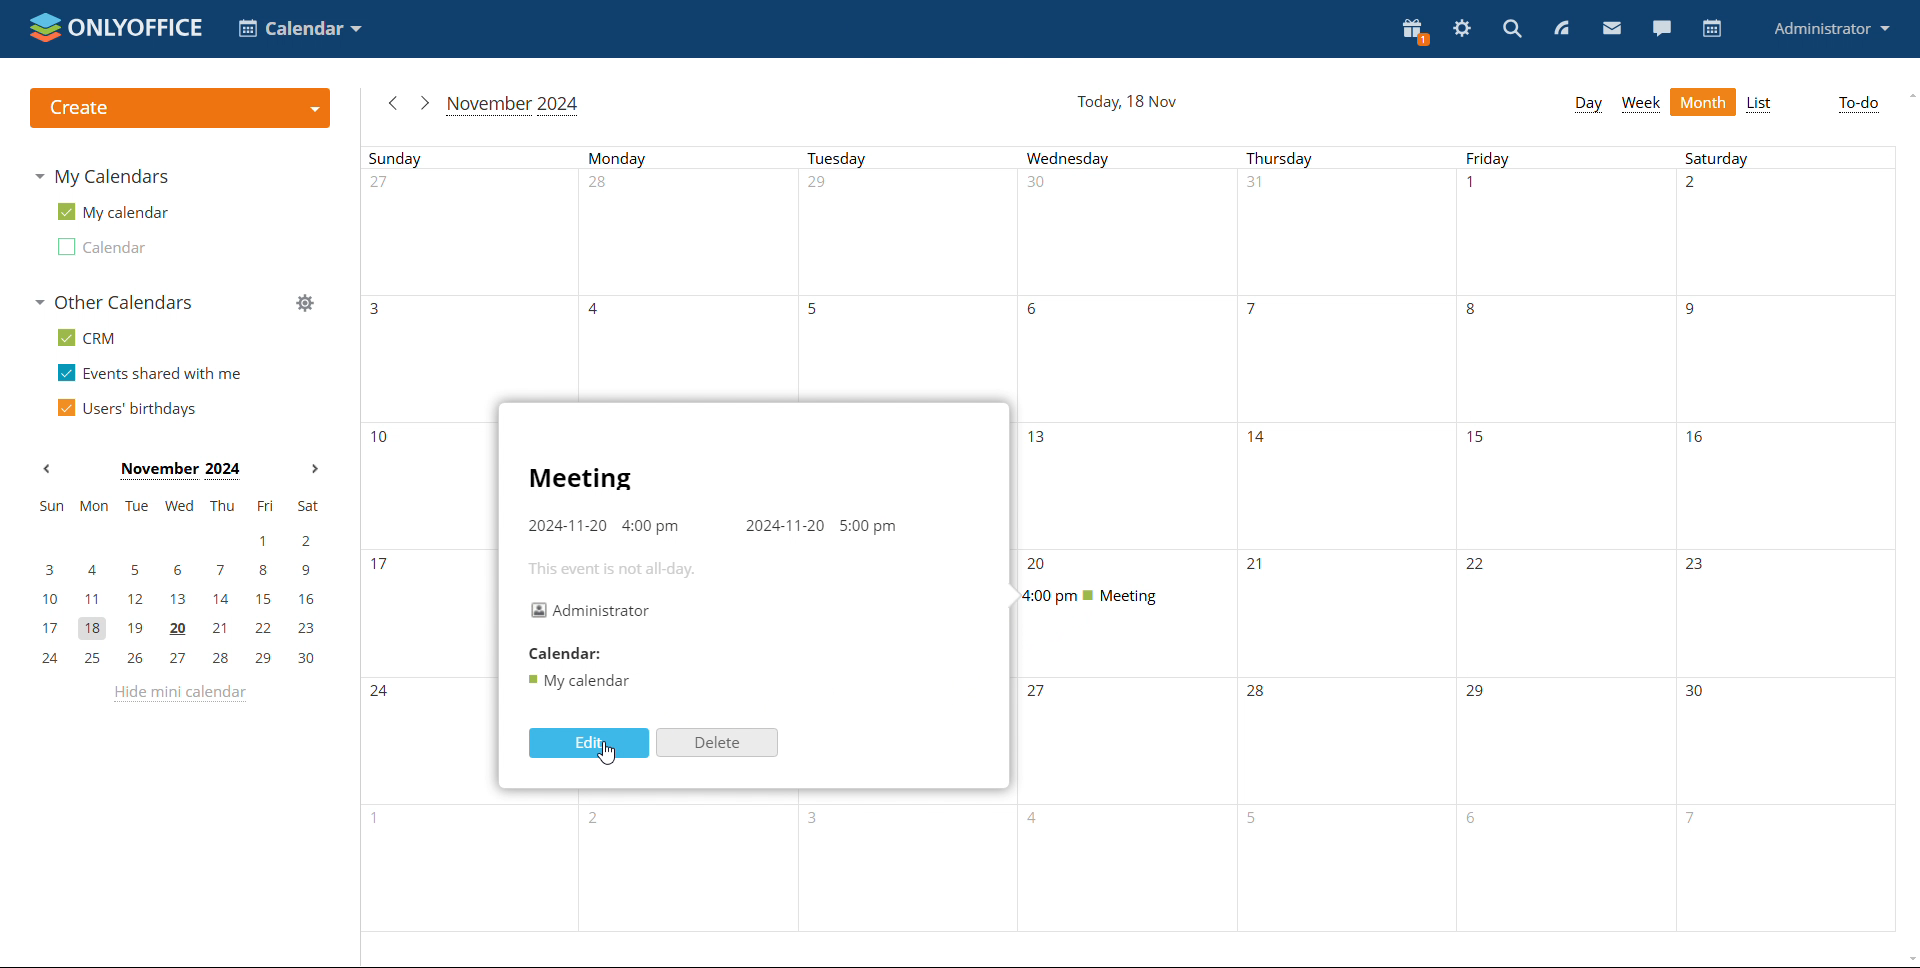 The width and height of the screenshot is (1920, 968). I want to click on calendar, so click(101, 247).